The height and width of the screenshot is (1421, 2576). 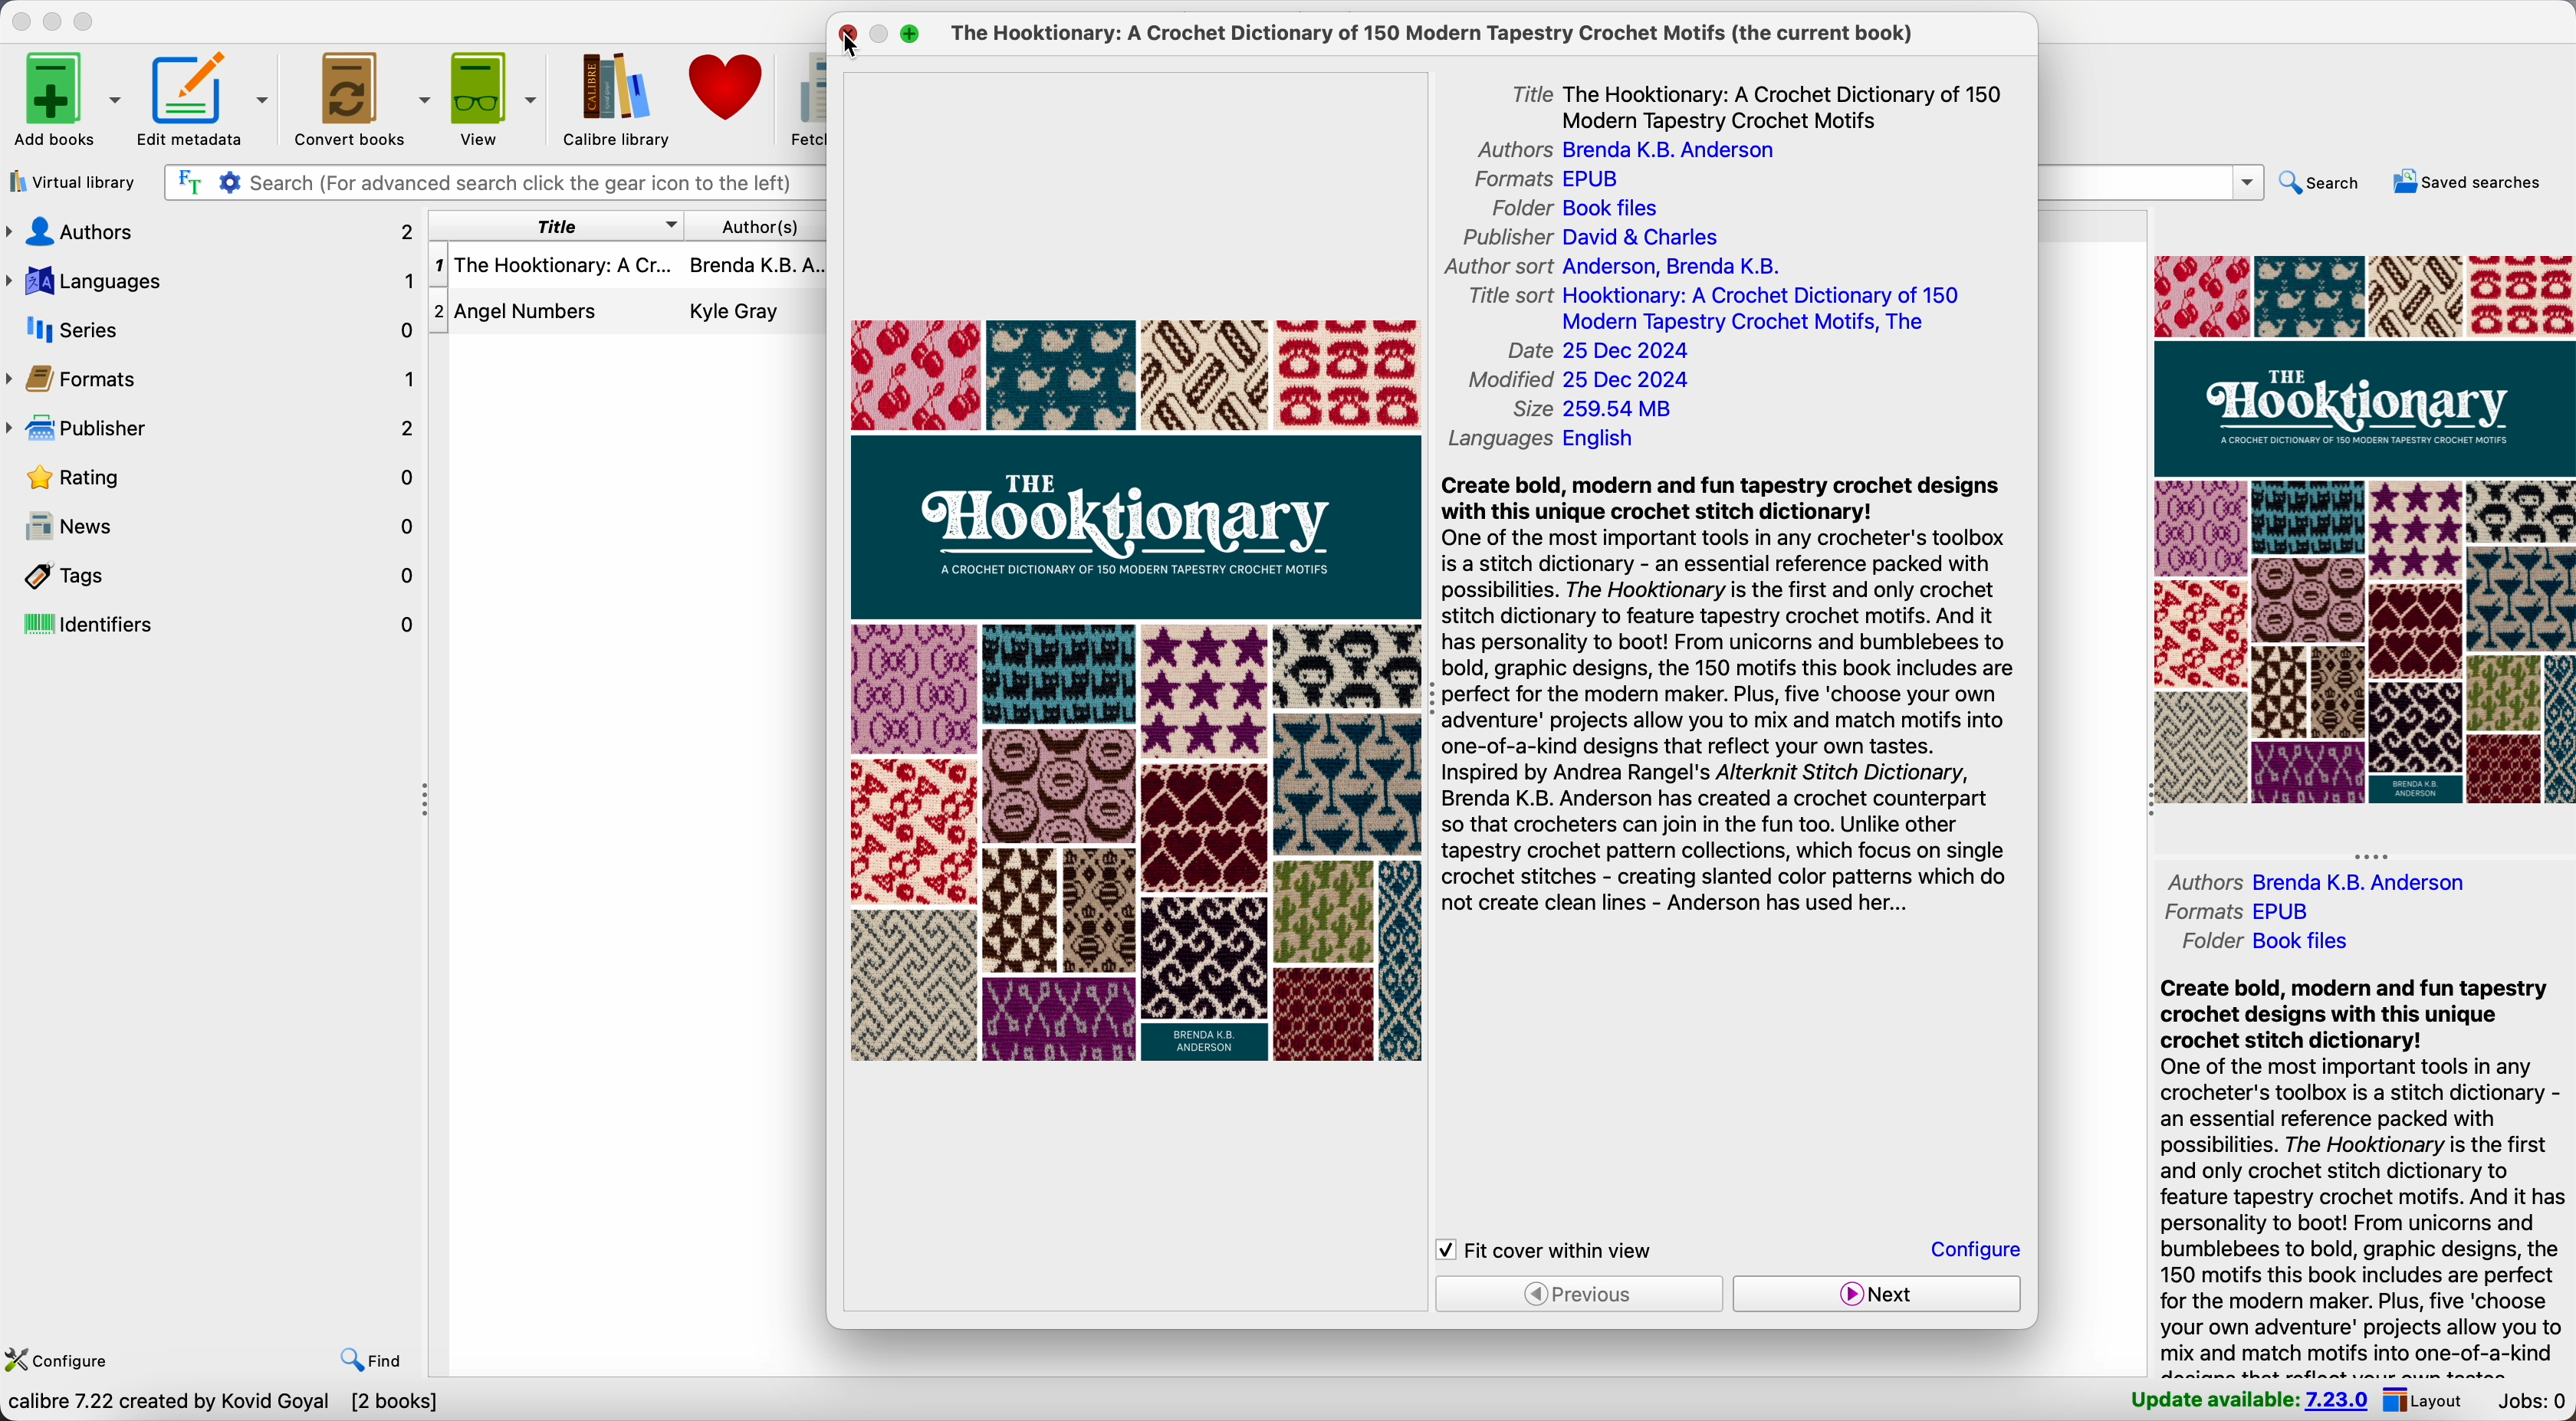 What do you see at coordinates (1593, 412) in the screenshot?
I see `size` at bounding box center [1593, 412].